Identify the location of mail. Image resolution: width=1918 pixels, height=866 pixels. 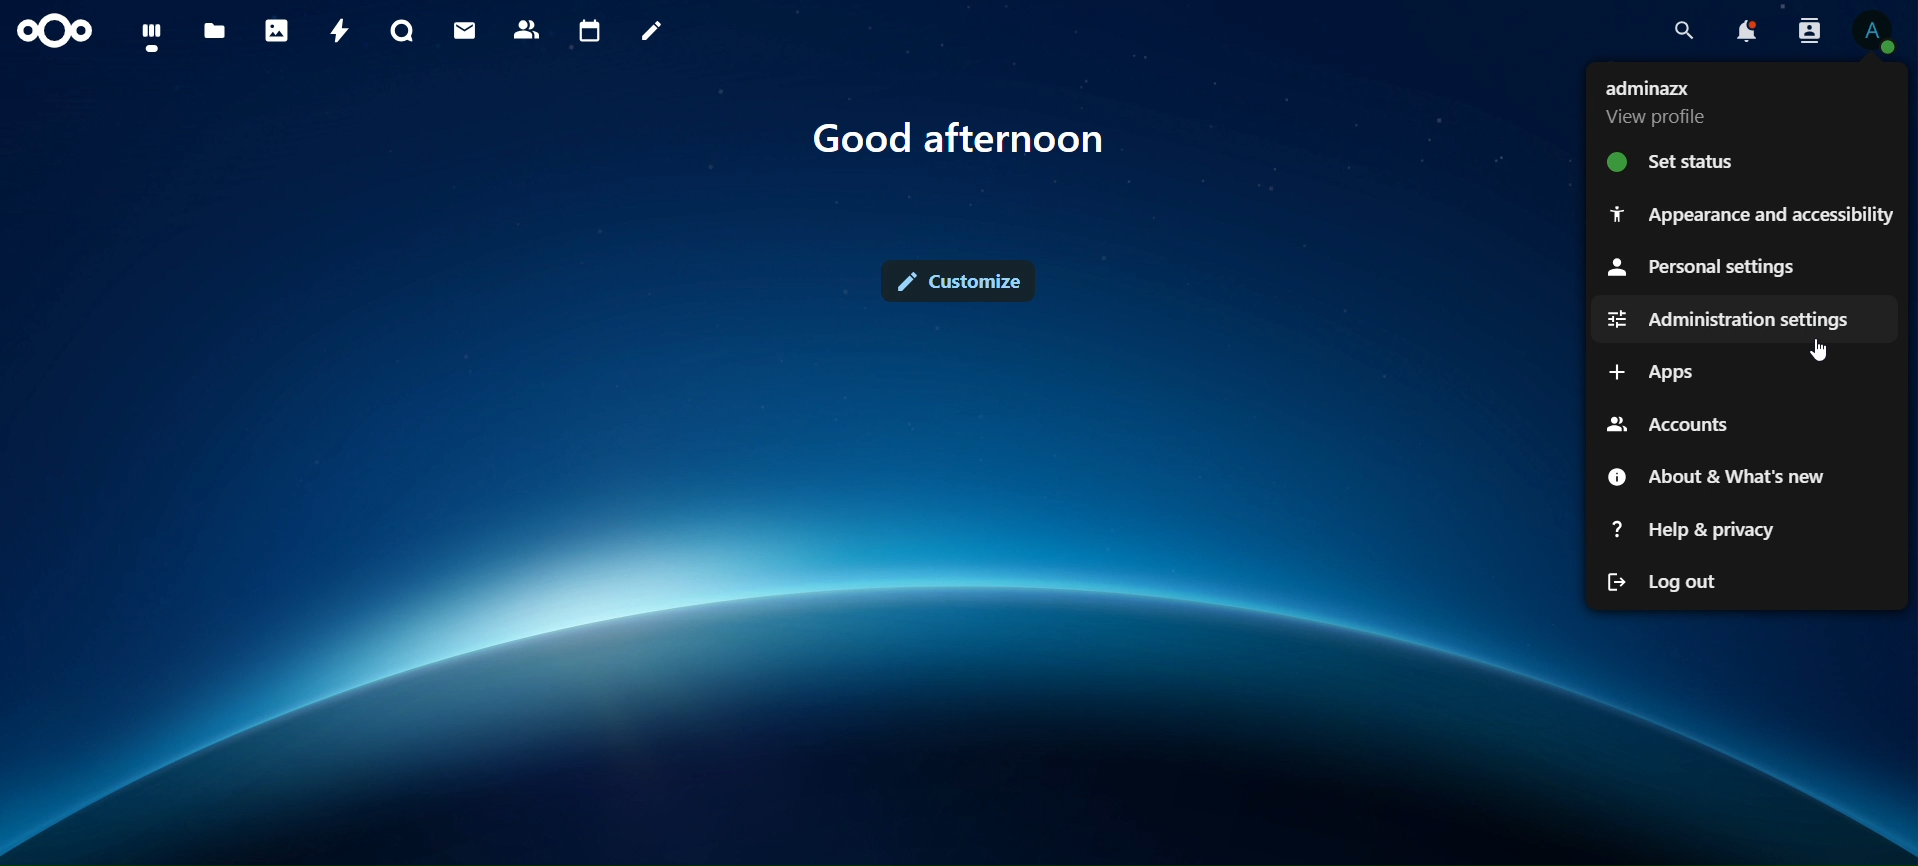
(465, 30).